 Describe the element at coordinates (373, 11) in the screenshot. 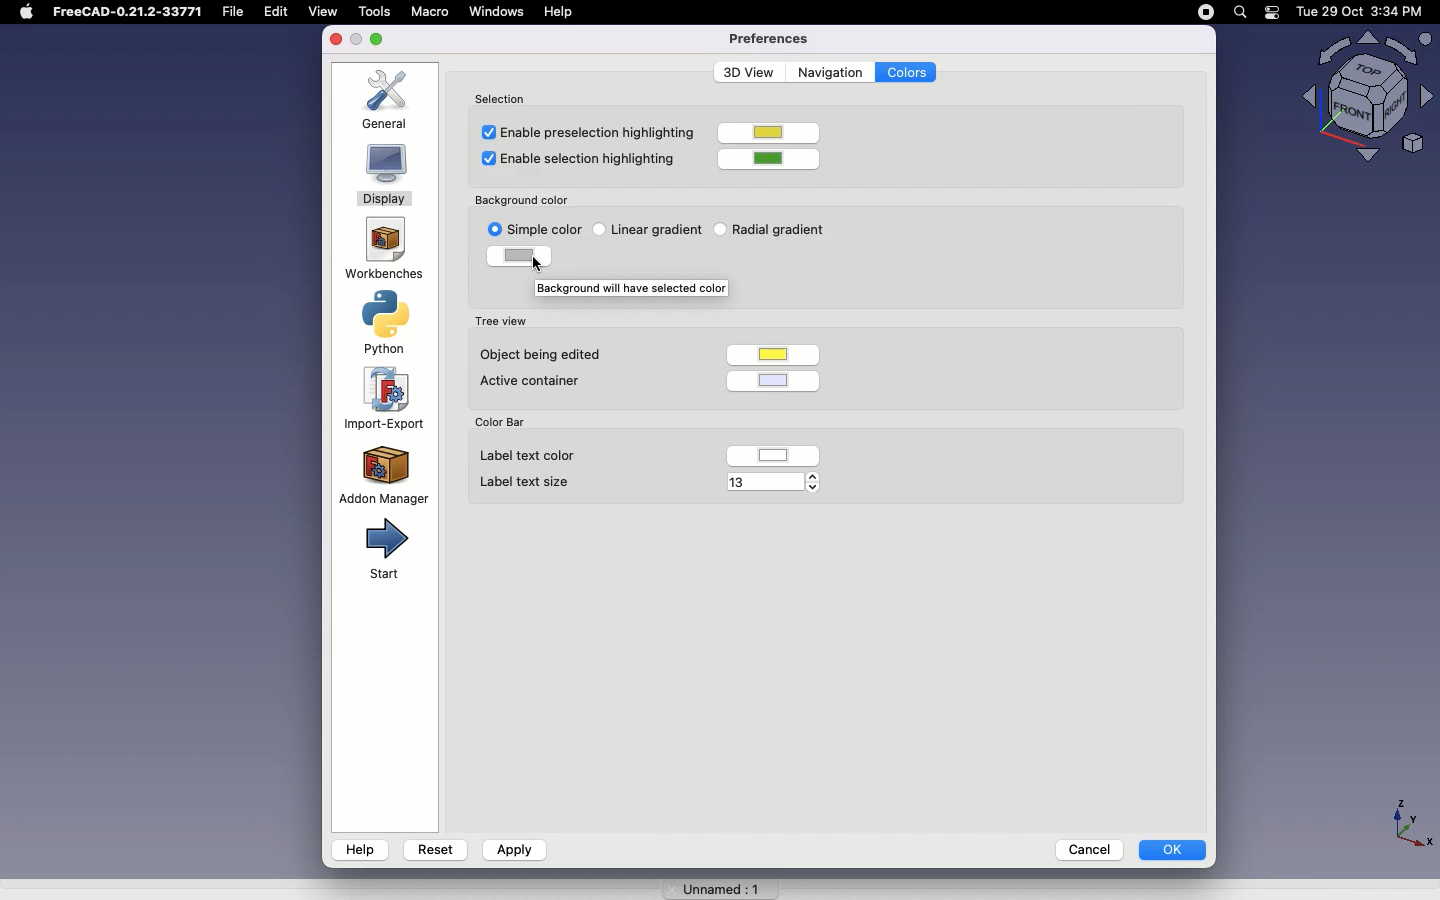

I see `tools` at that location.